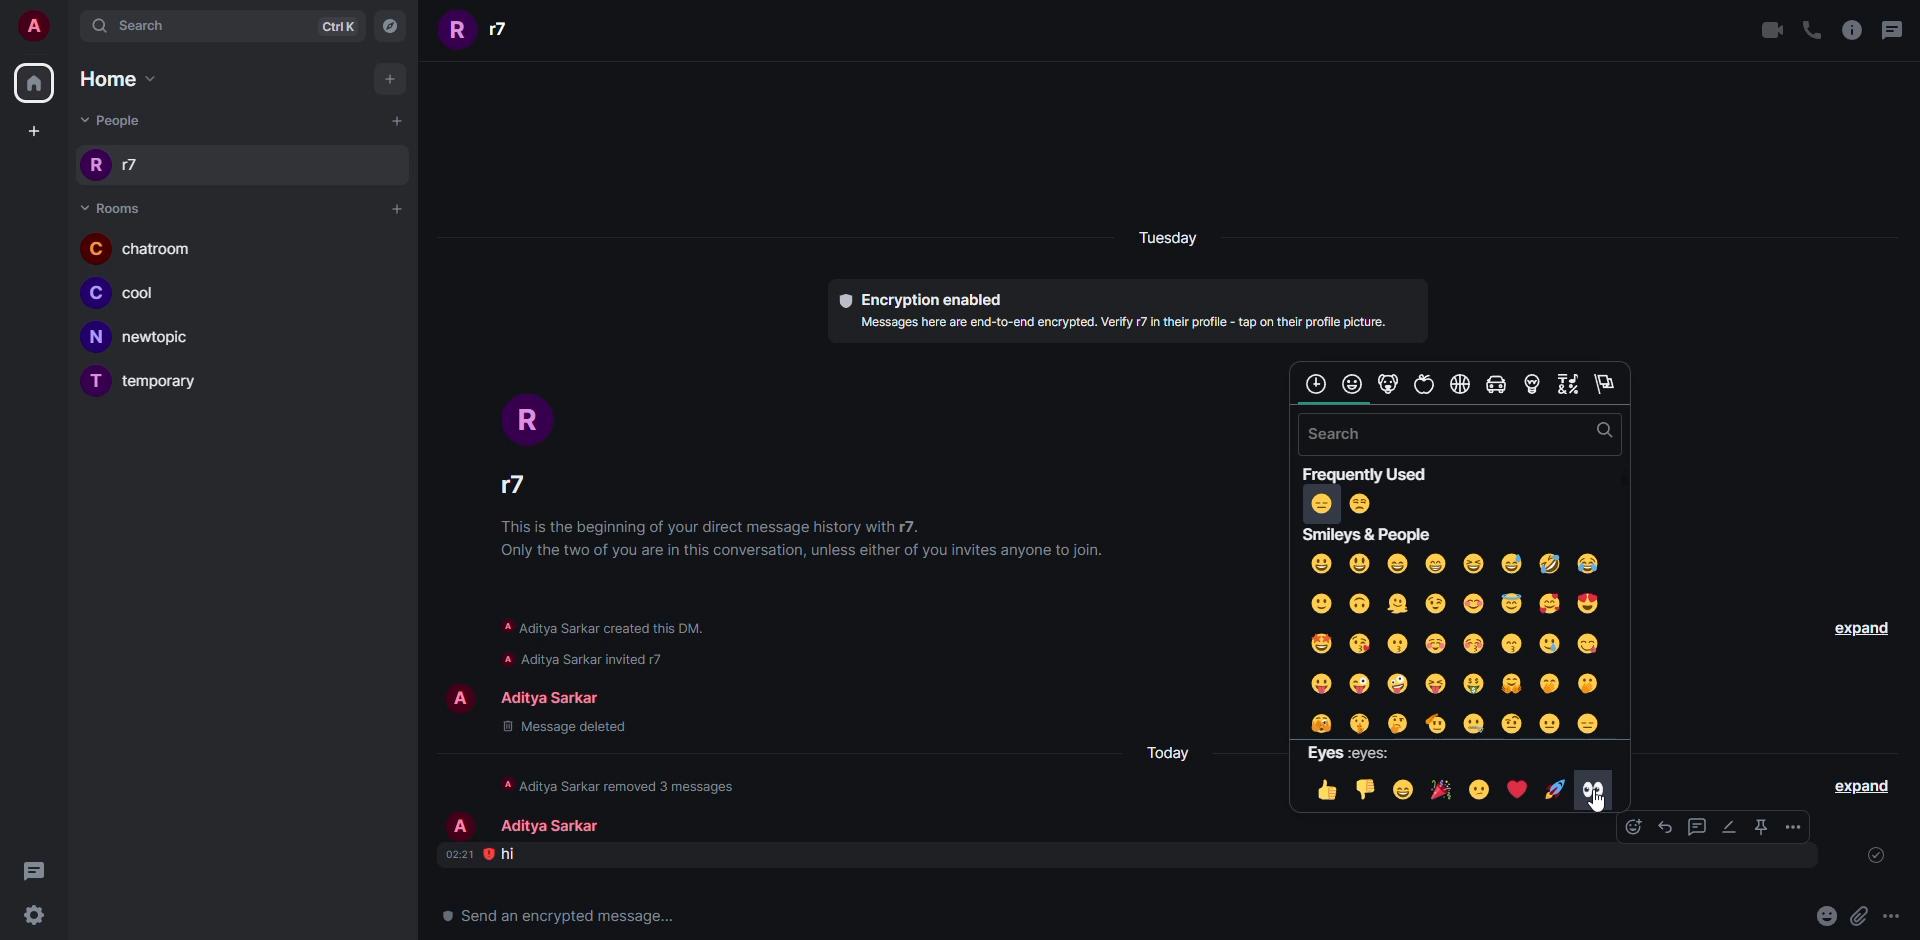  Describe the element at coordinates (1857, 916) in the screenshot. I see `attach` at that location.